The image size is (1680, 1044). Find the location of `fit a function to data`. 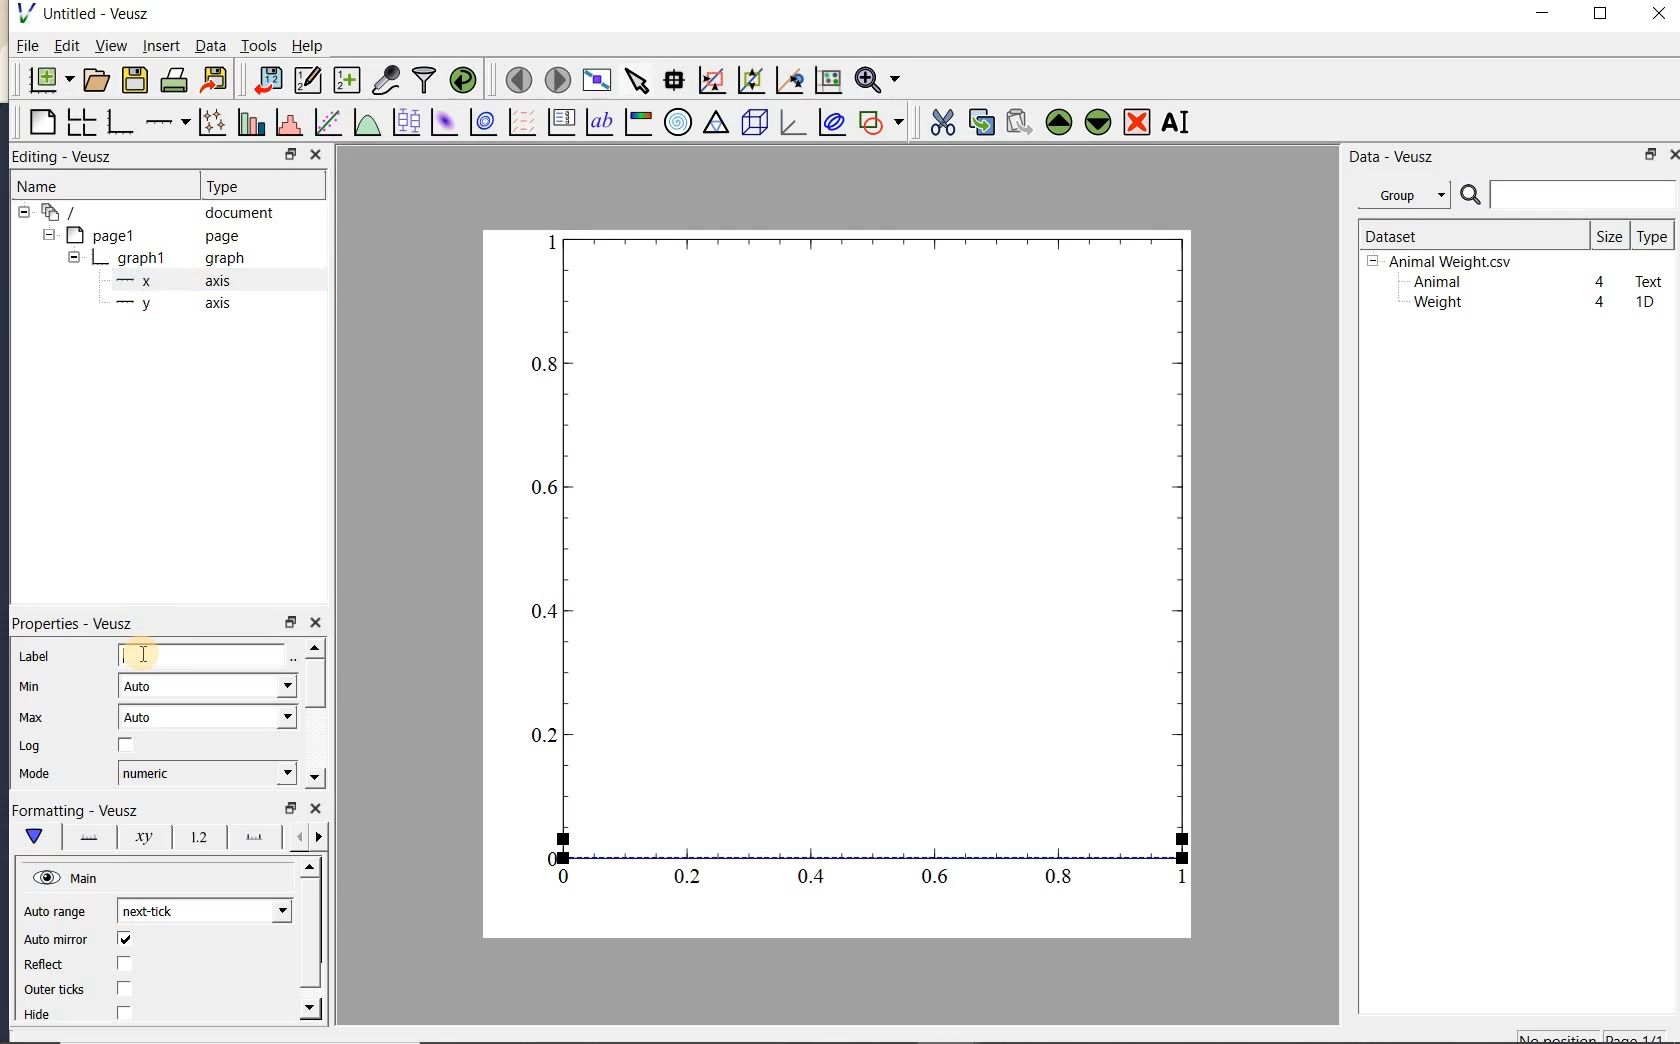

fit a function to data is located at coordinates (327, 122).